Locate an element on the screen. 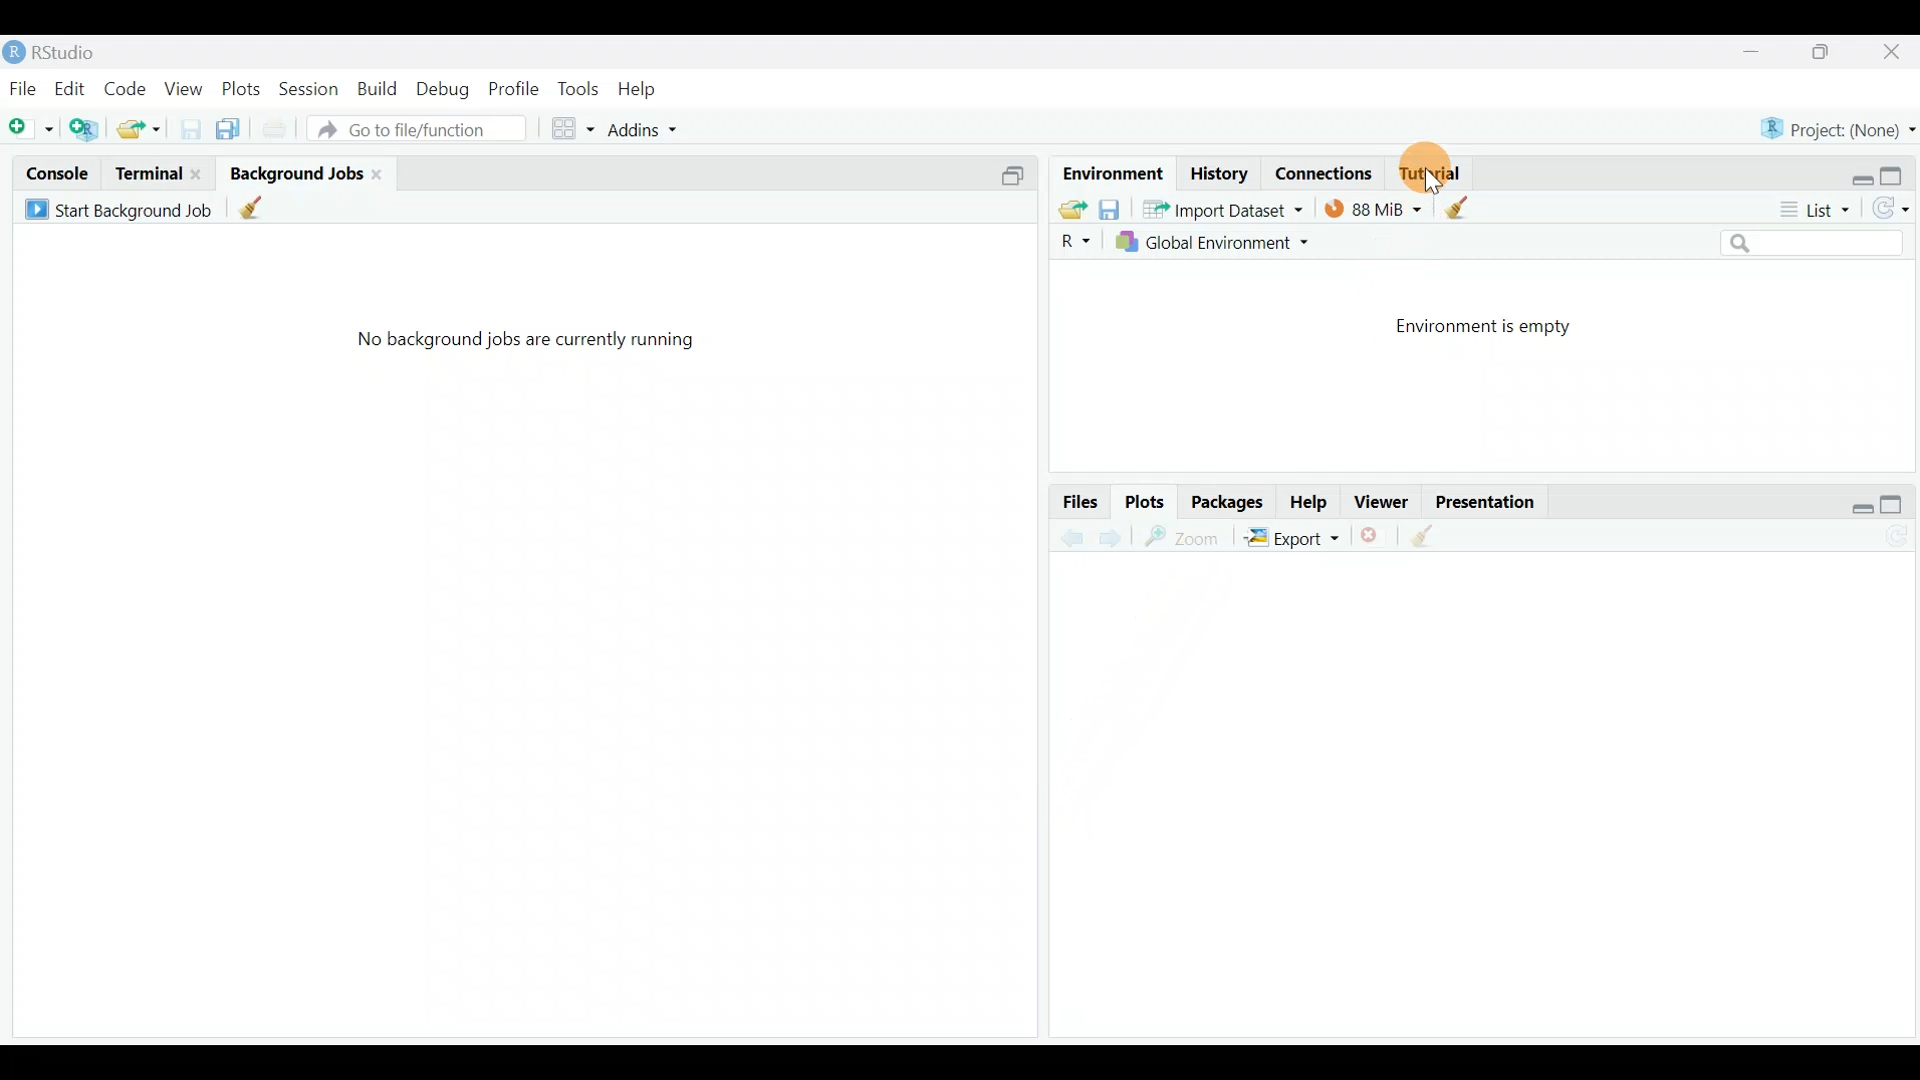 Image resolution: width=1920 pixels, height=1080 pixels. Debug is located at coordinates (446, 93).